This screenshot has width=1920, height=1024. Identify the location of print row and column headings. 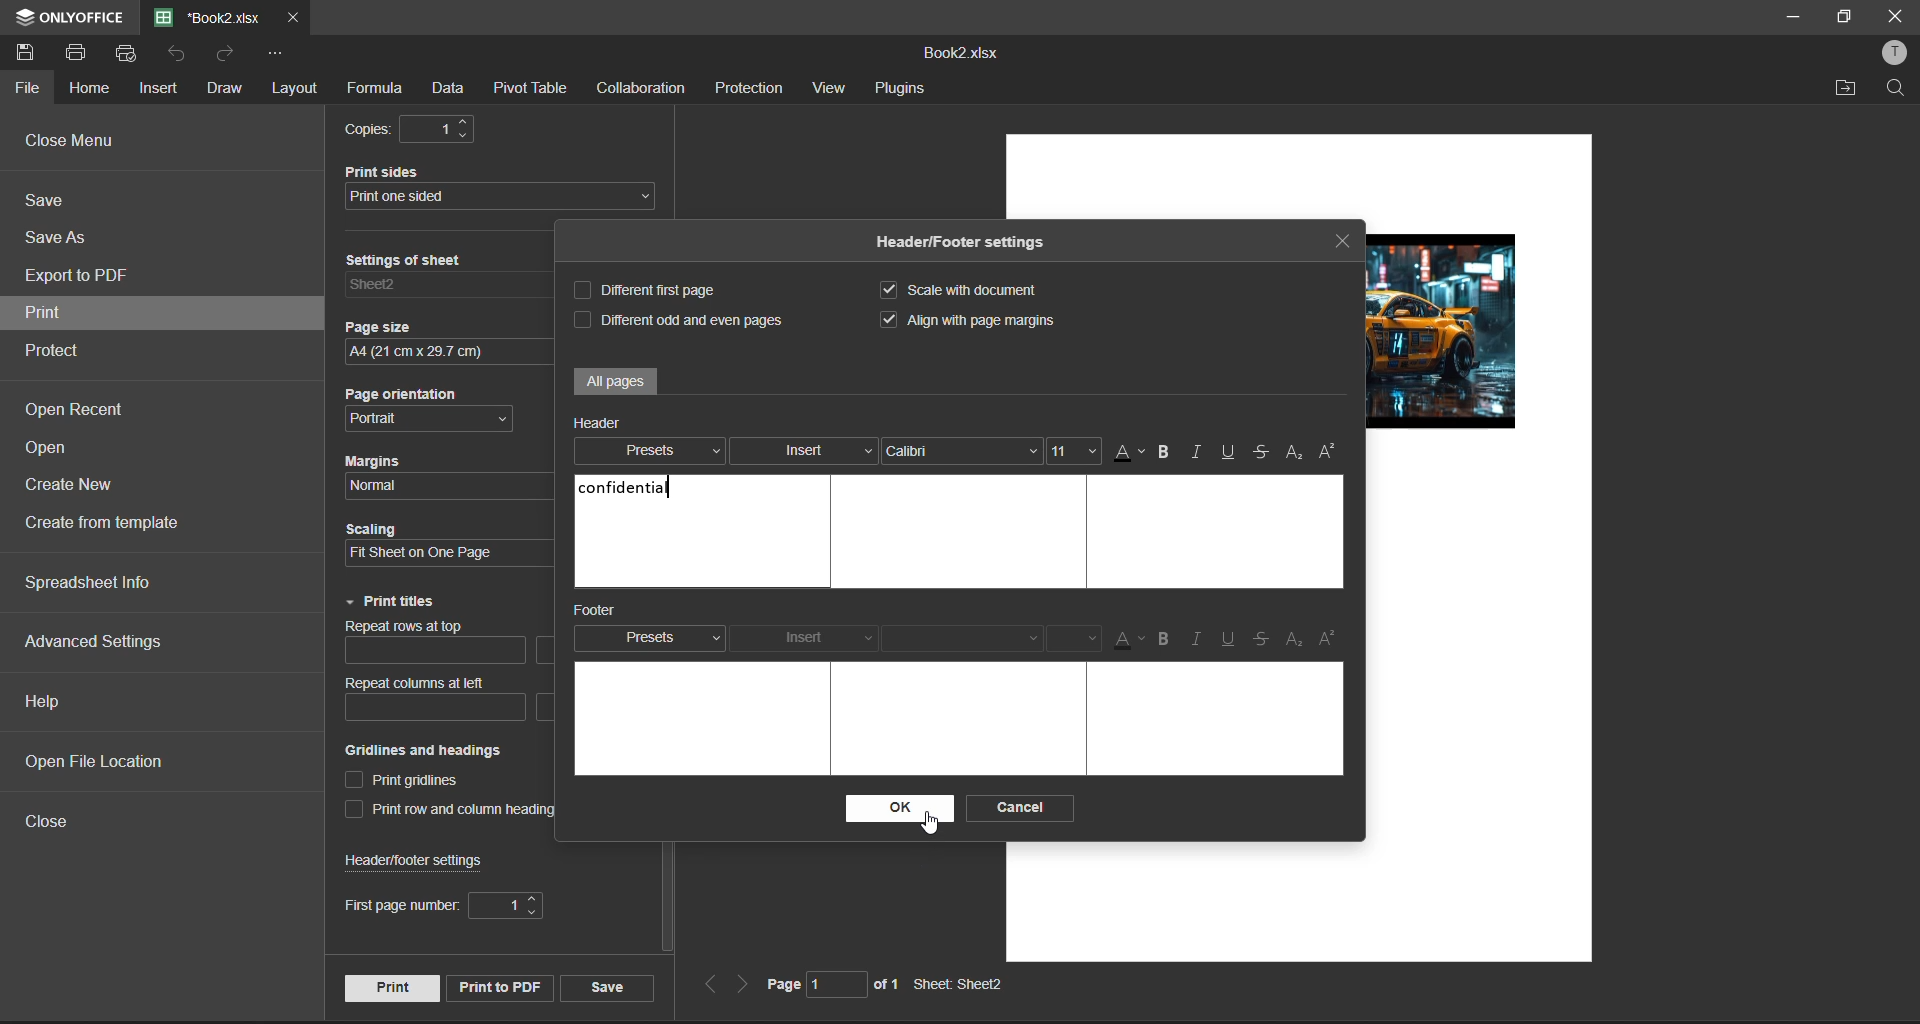
(463, 811).